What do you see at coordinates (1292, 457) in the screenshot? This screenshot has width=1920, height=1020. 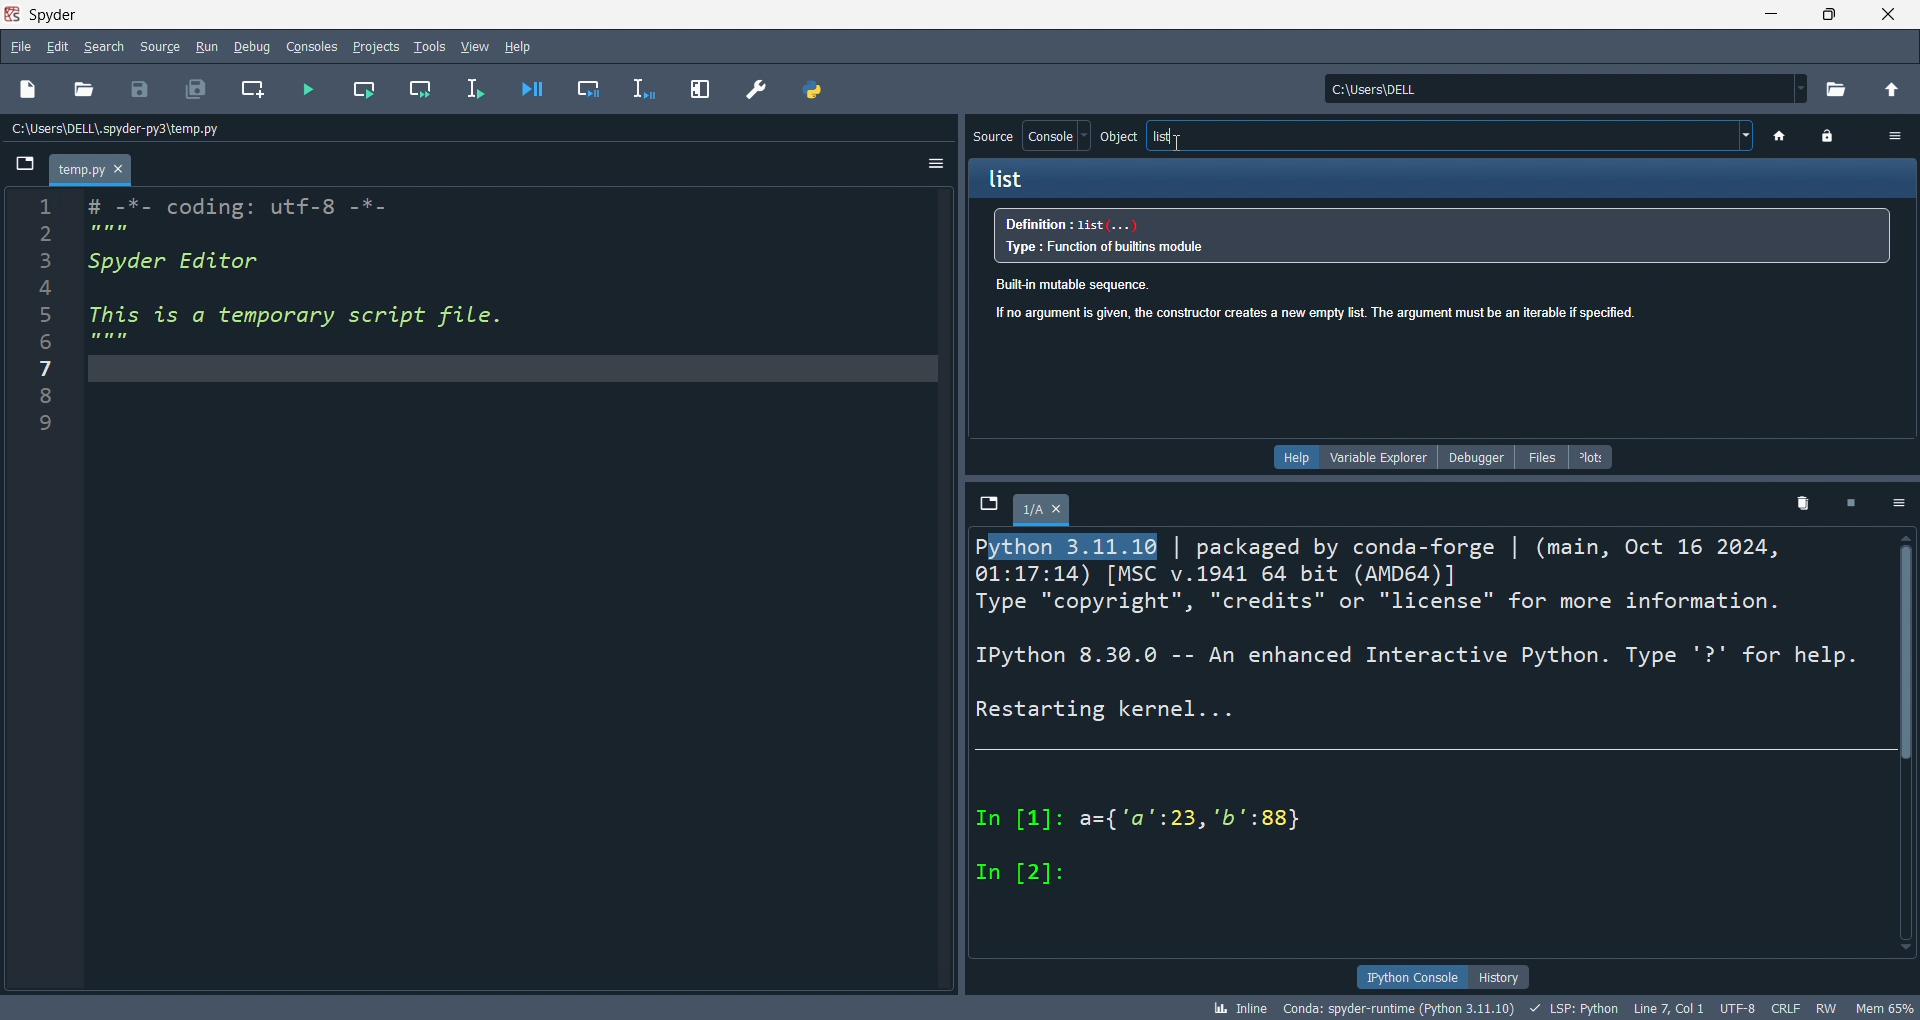 I see `help` at bounding box center [1292, 457].